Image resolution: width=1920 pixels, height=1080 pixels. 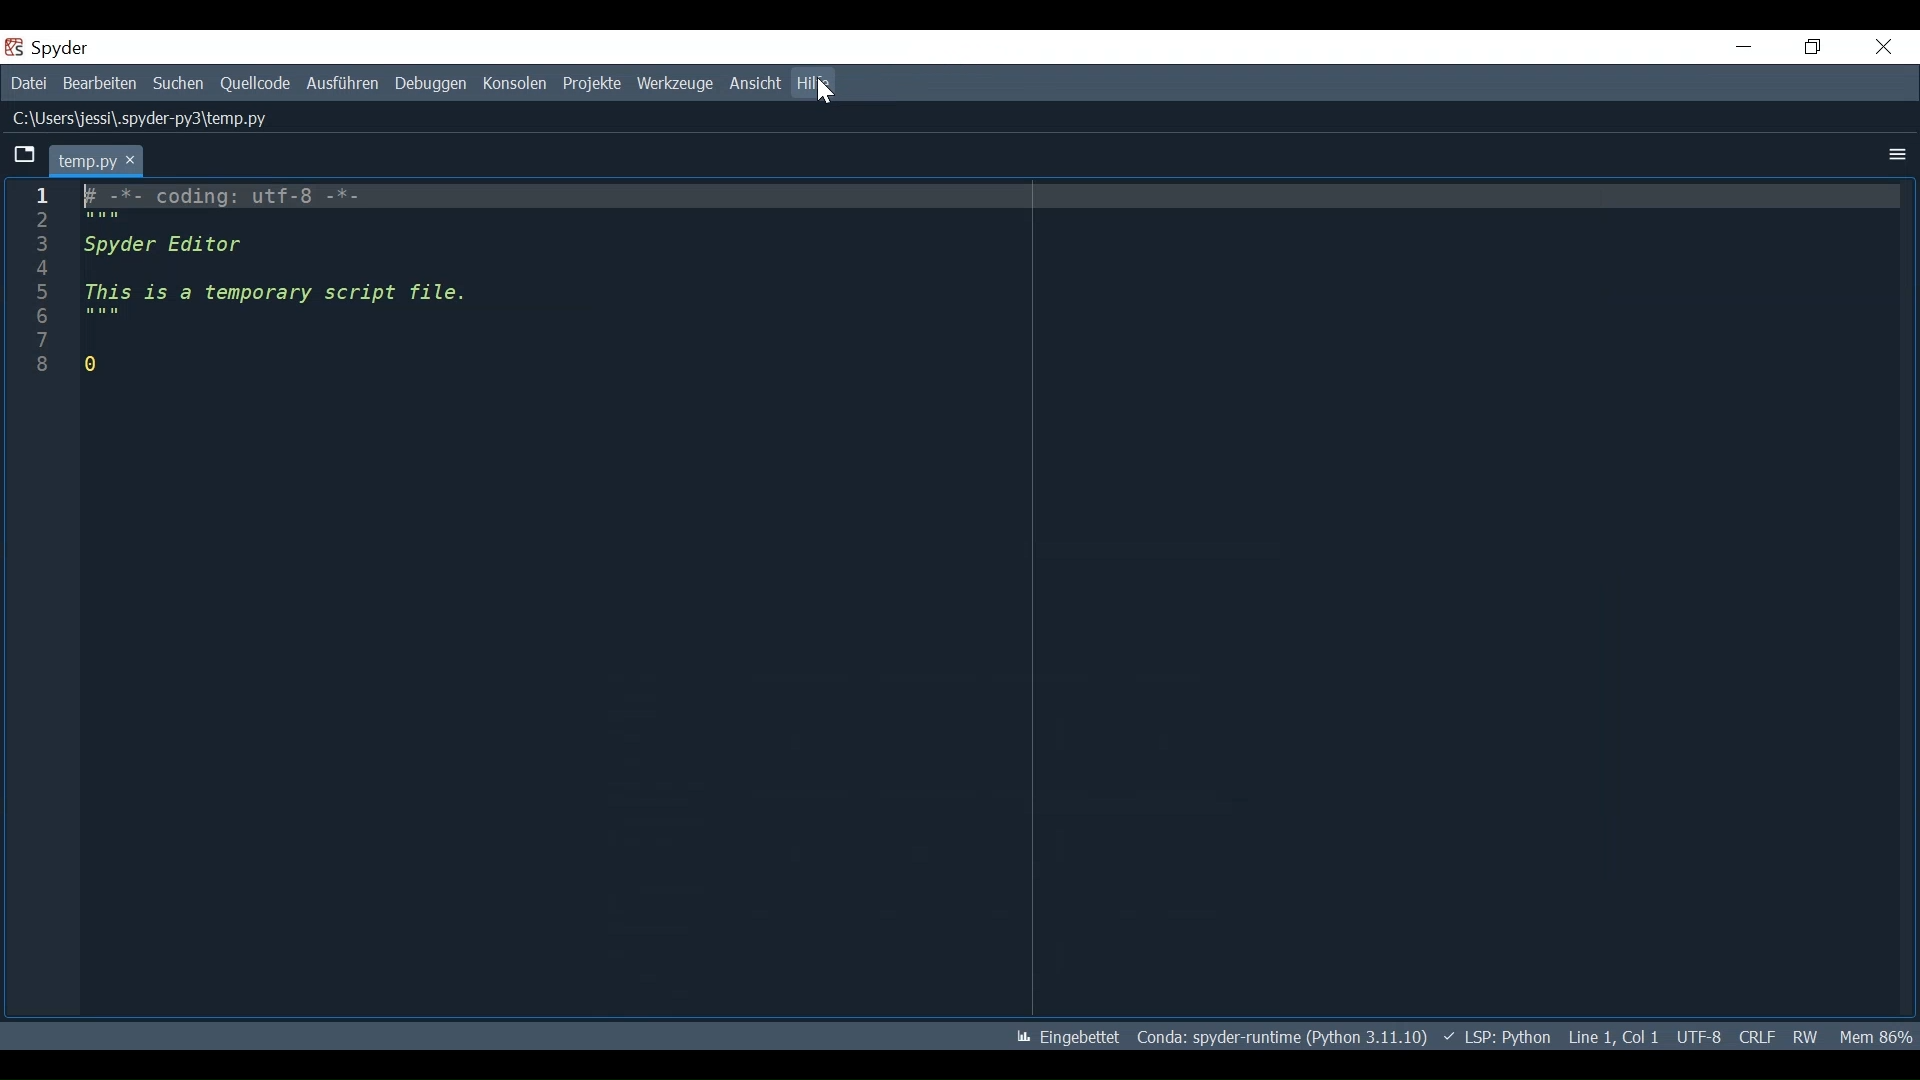 I want to click on Tools, so click(x=674, y=85).